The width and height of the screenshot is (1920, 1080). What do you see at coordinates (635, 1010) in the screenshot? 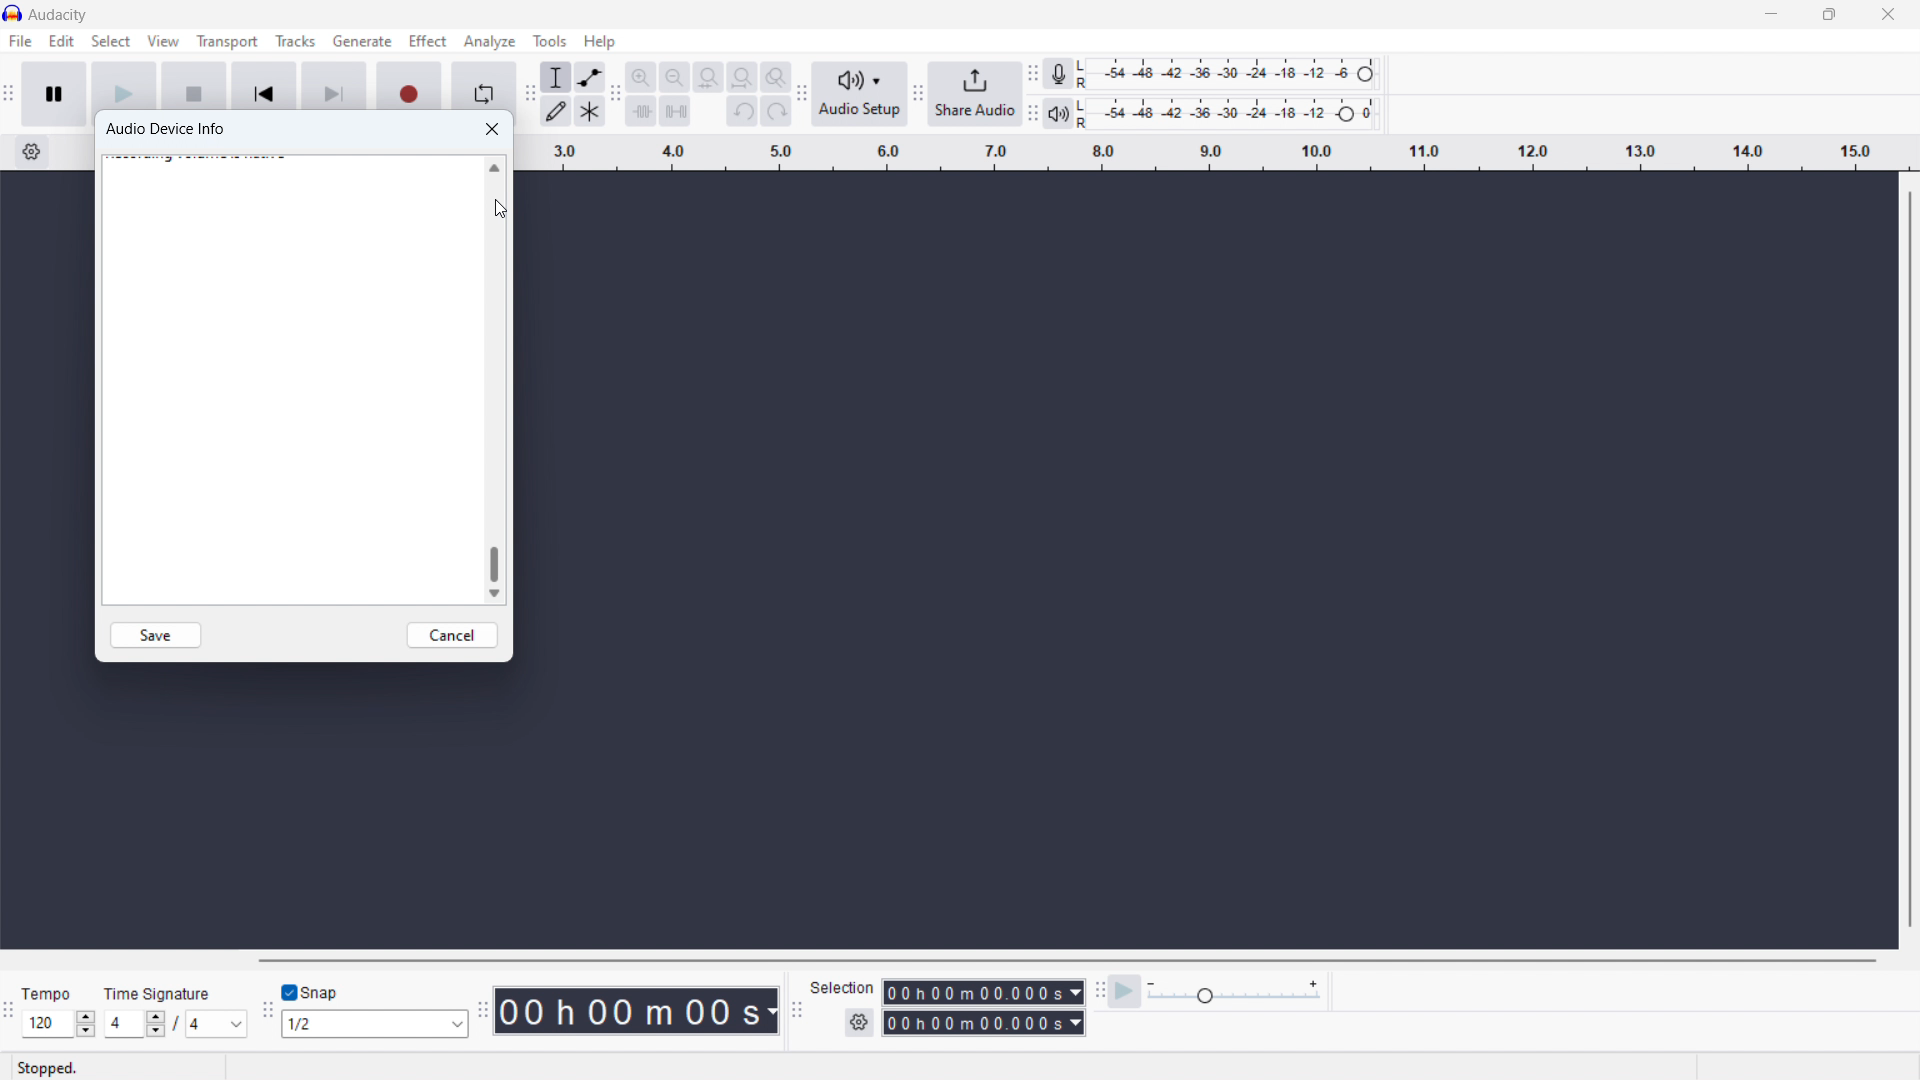
I see `timestamp` at bounding box center [635, 1010].